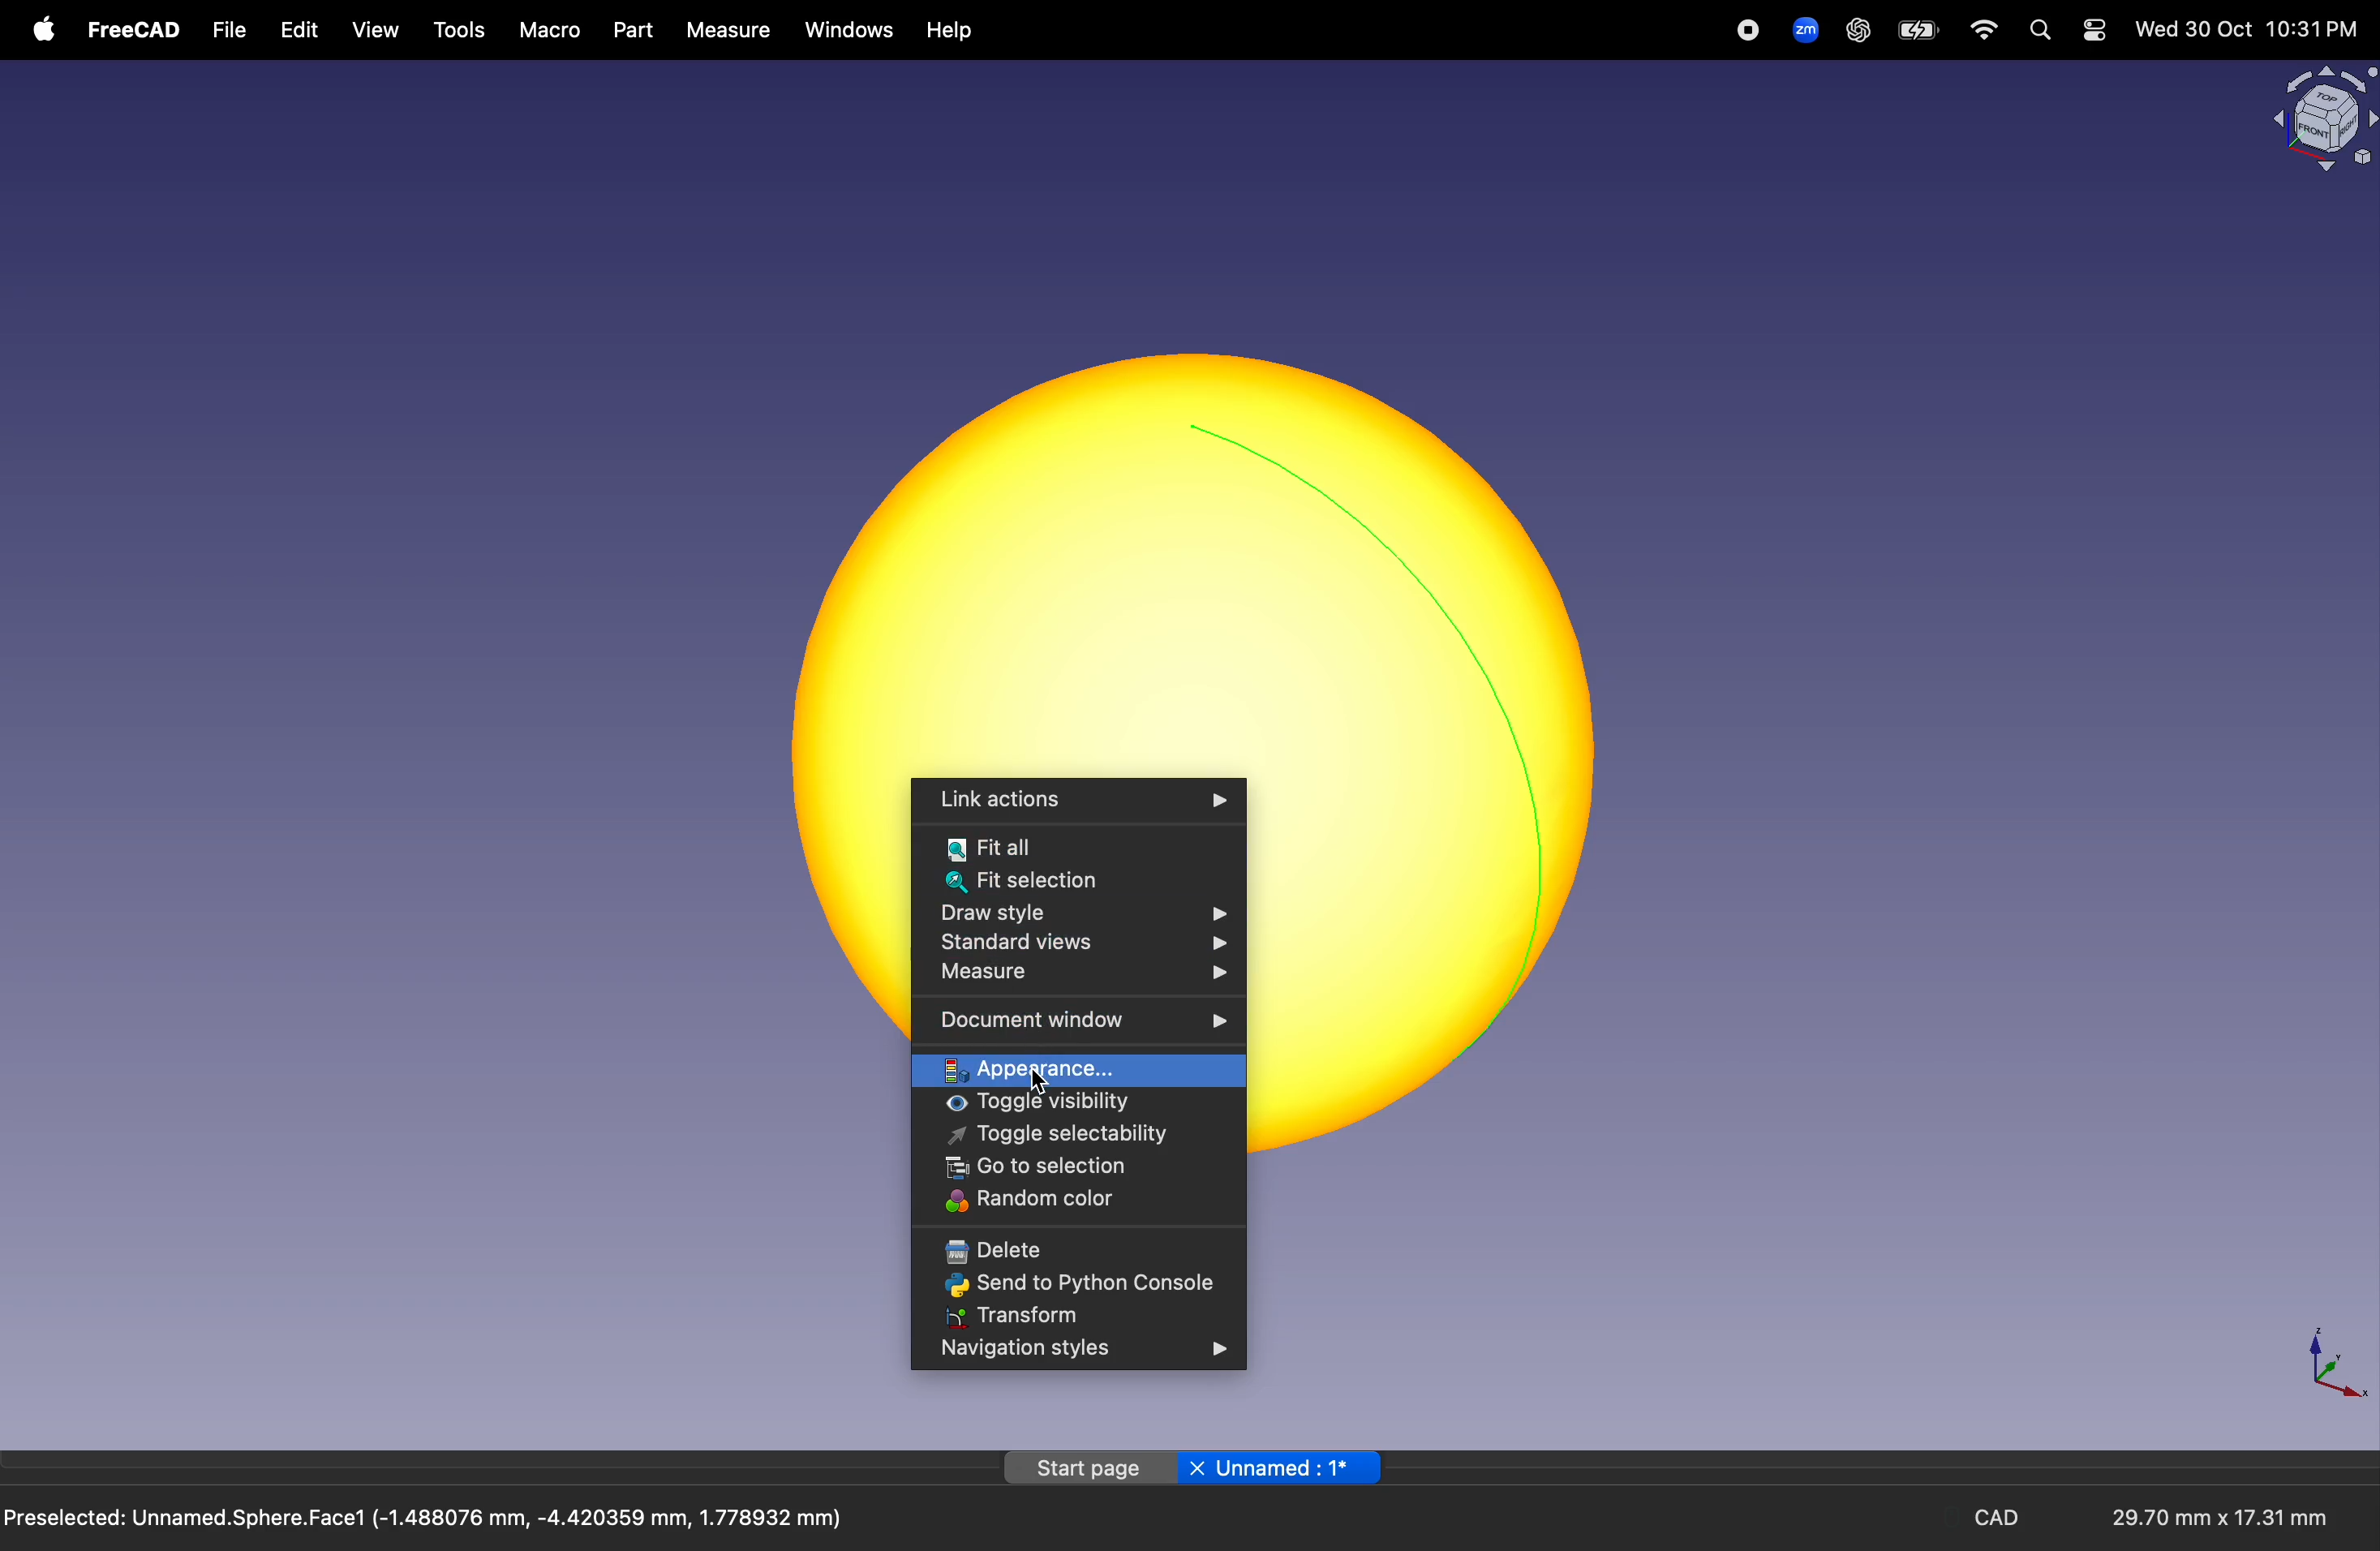  I want to click on document view, so click(1085, 1025).